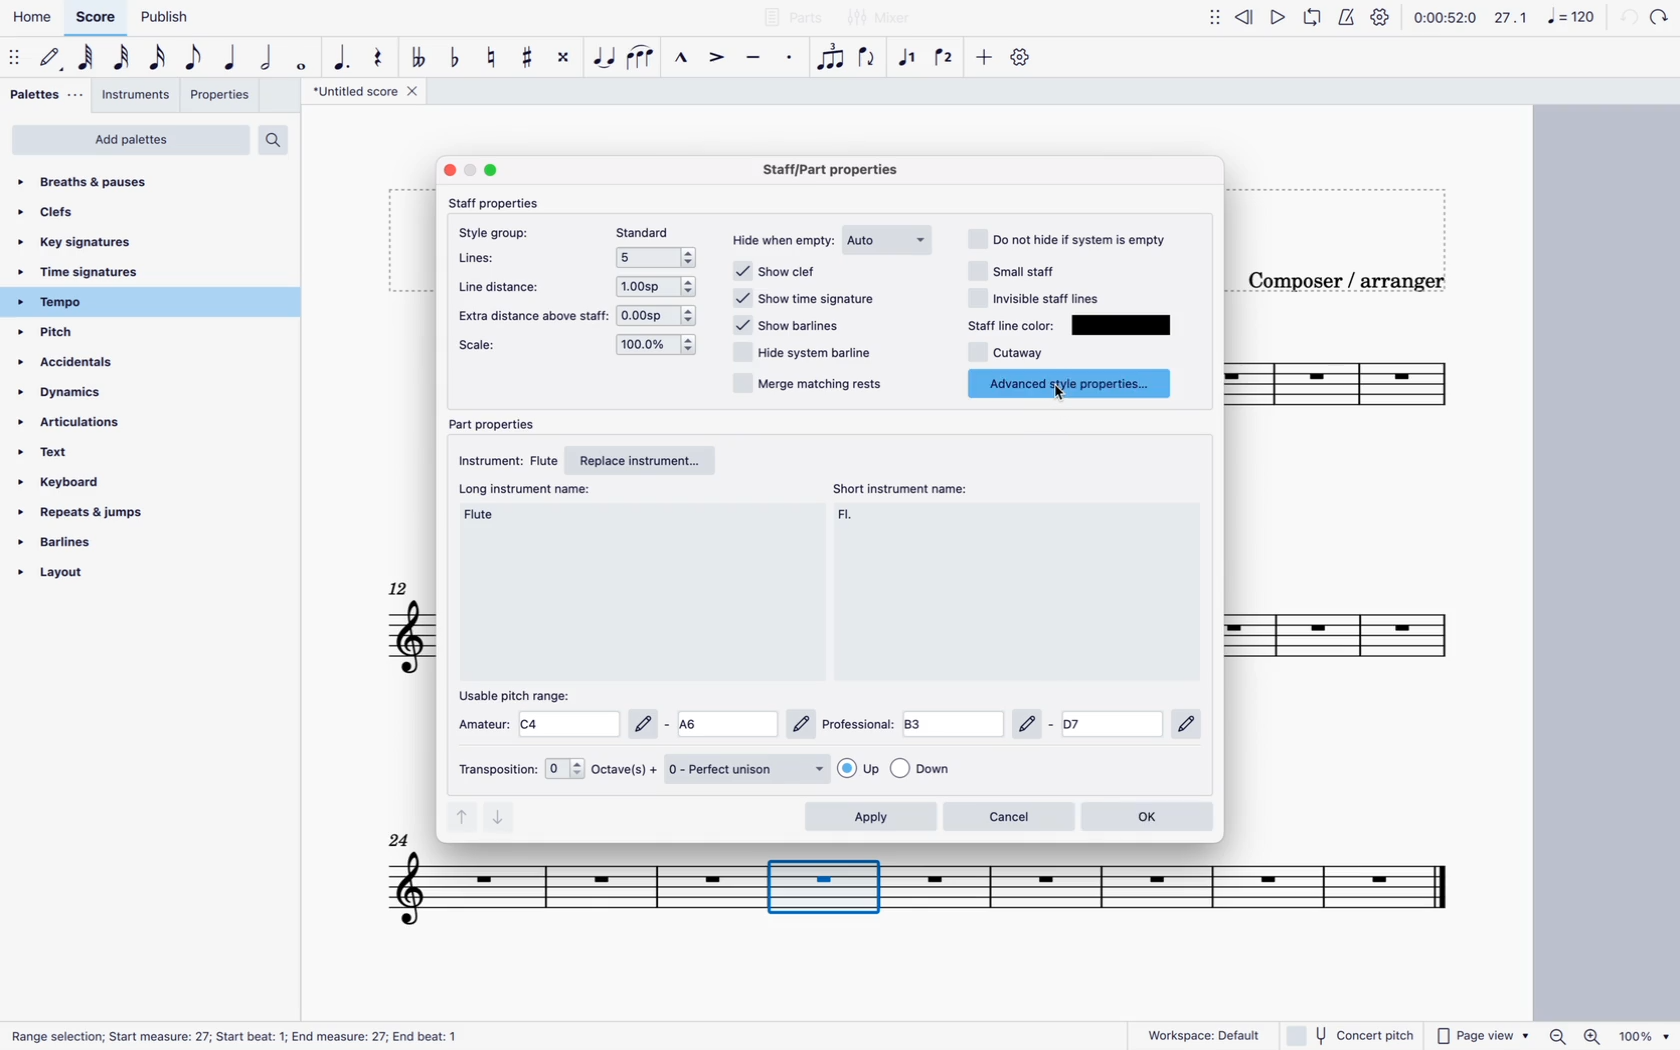 Image resolution: width=1680 pixels, height=1050 pixels. I want to click on scale, so click(506, 349).